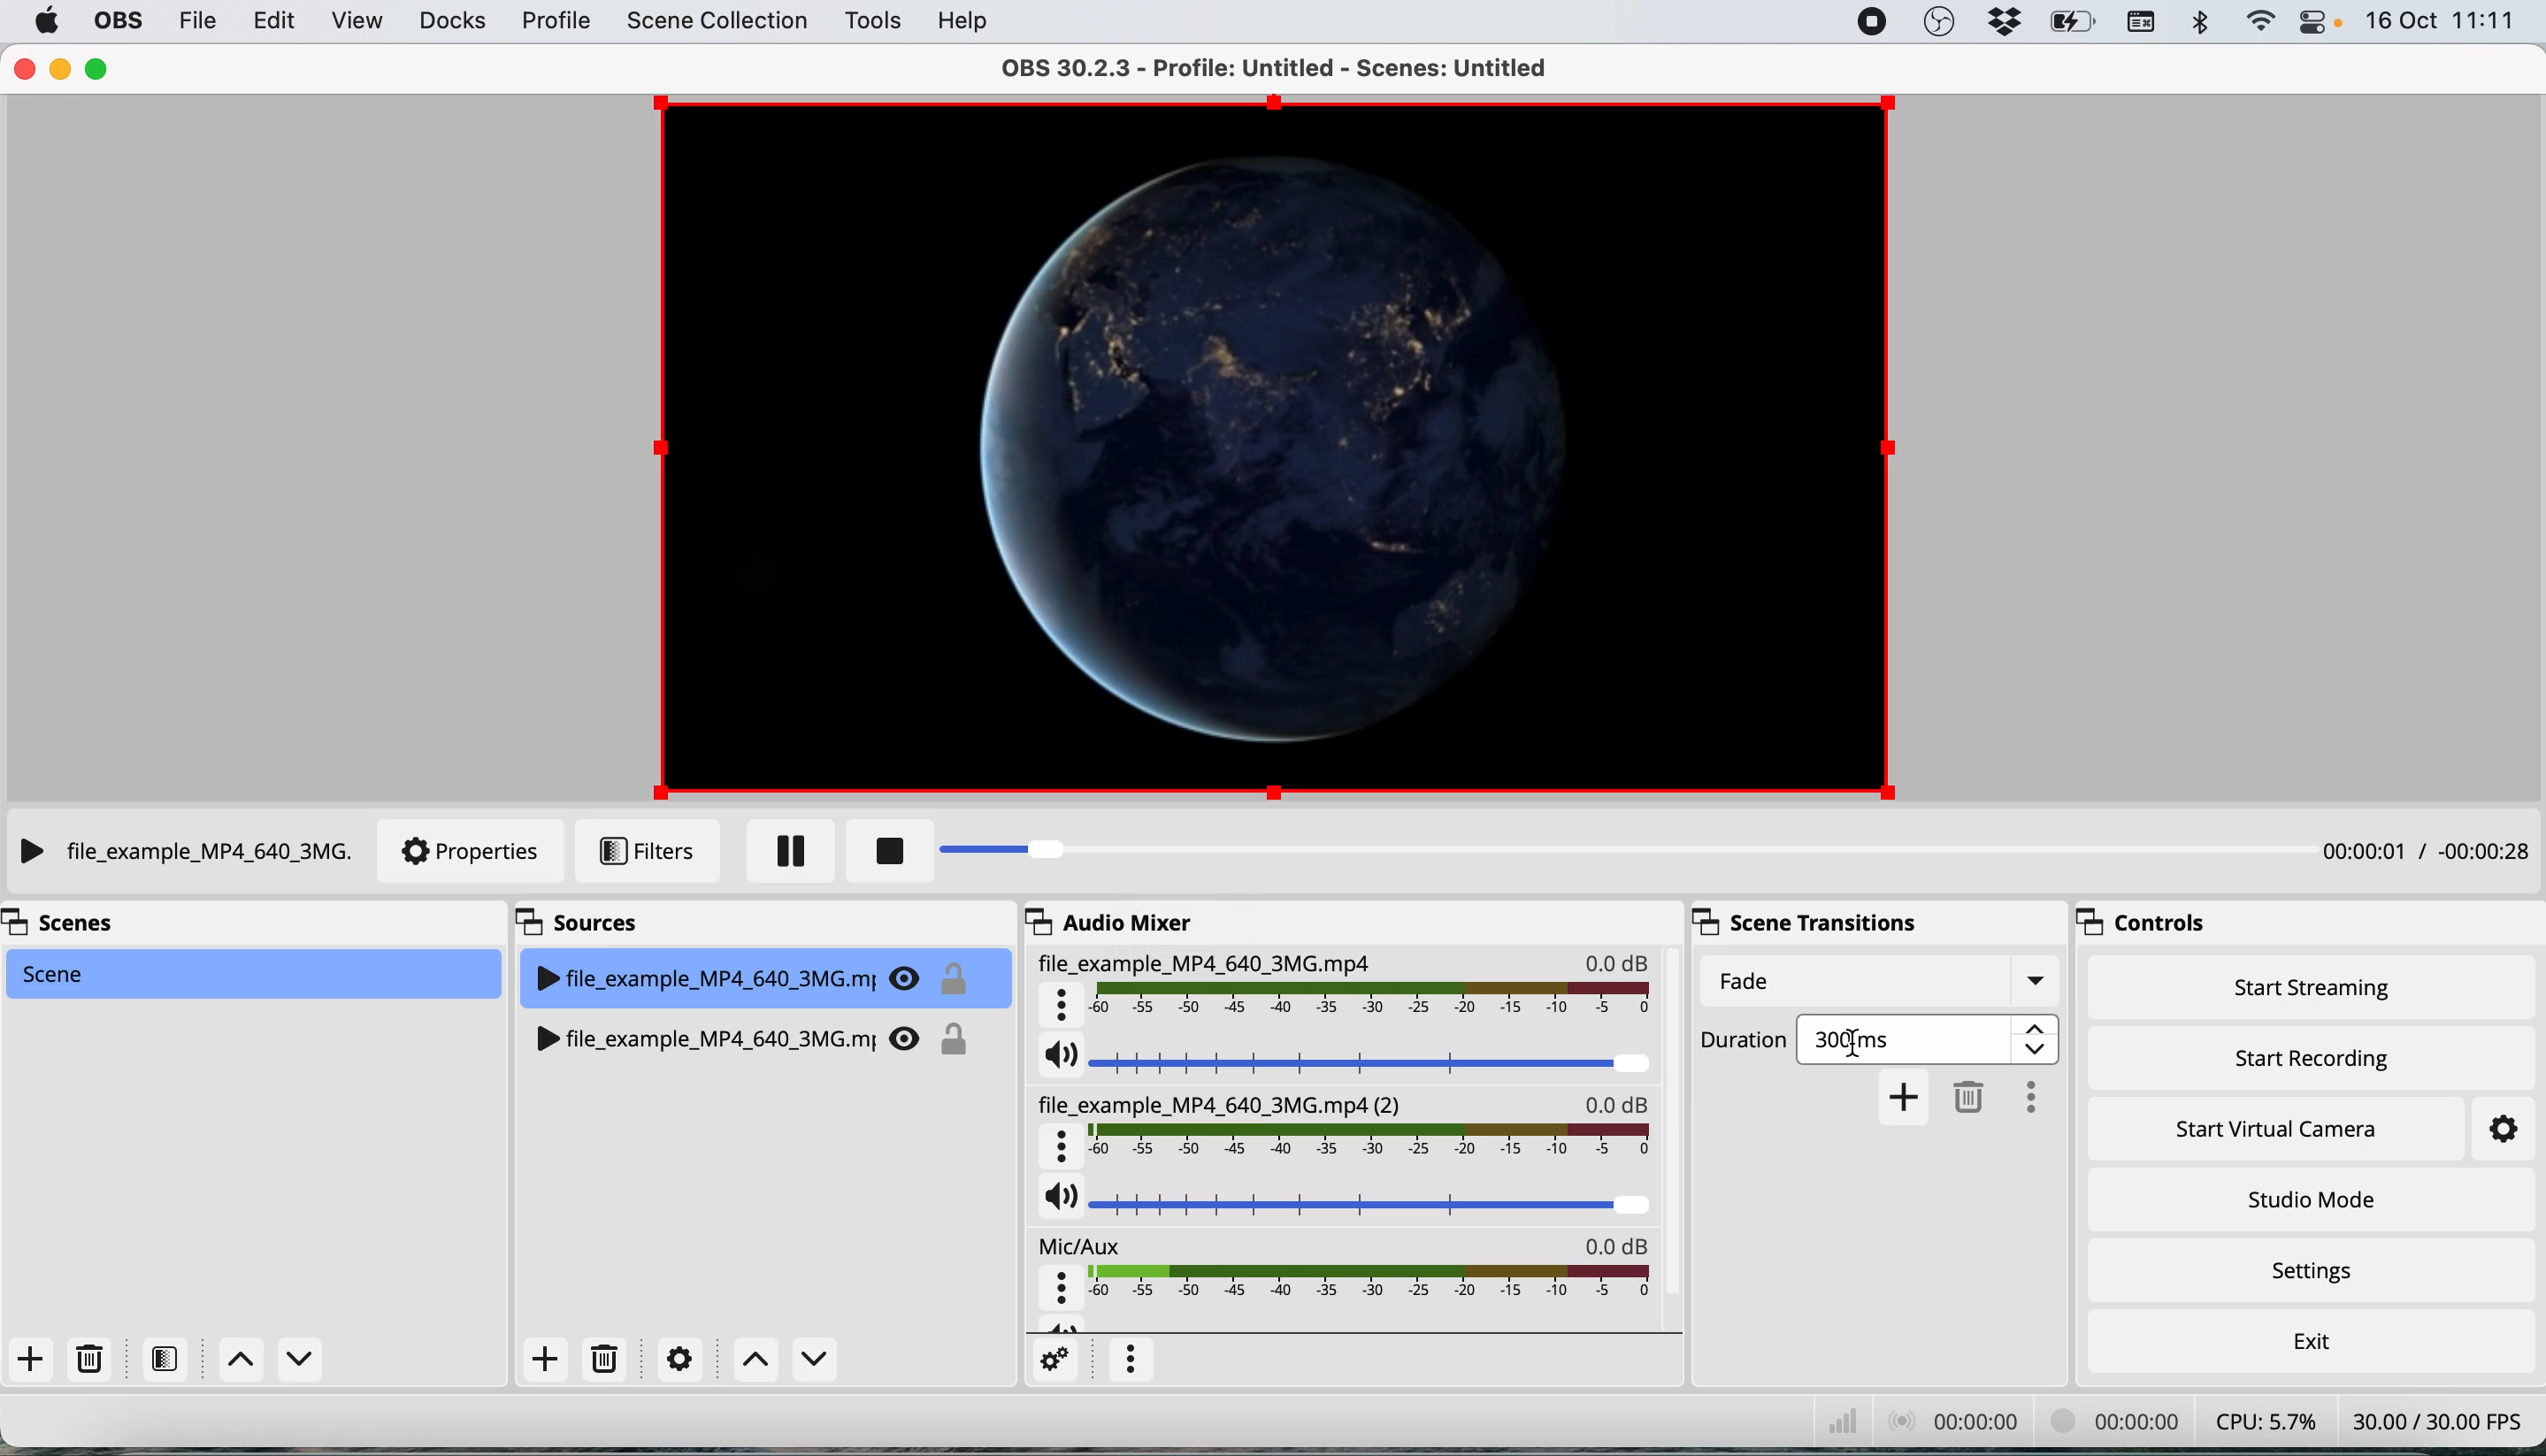 This screenshot has height=1456, width=2546. What do you see at coordinates (2007, 22) in the screenshot?
I see `dropbox` at bounding box center [2007, 22].